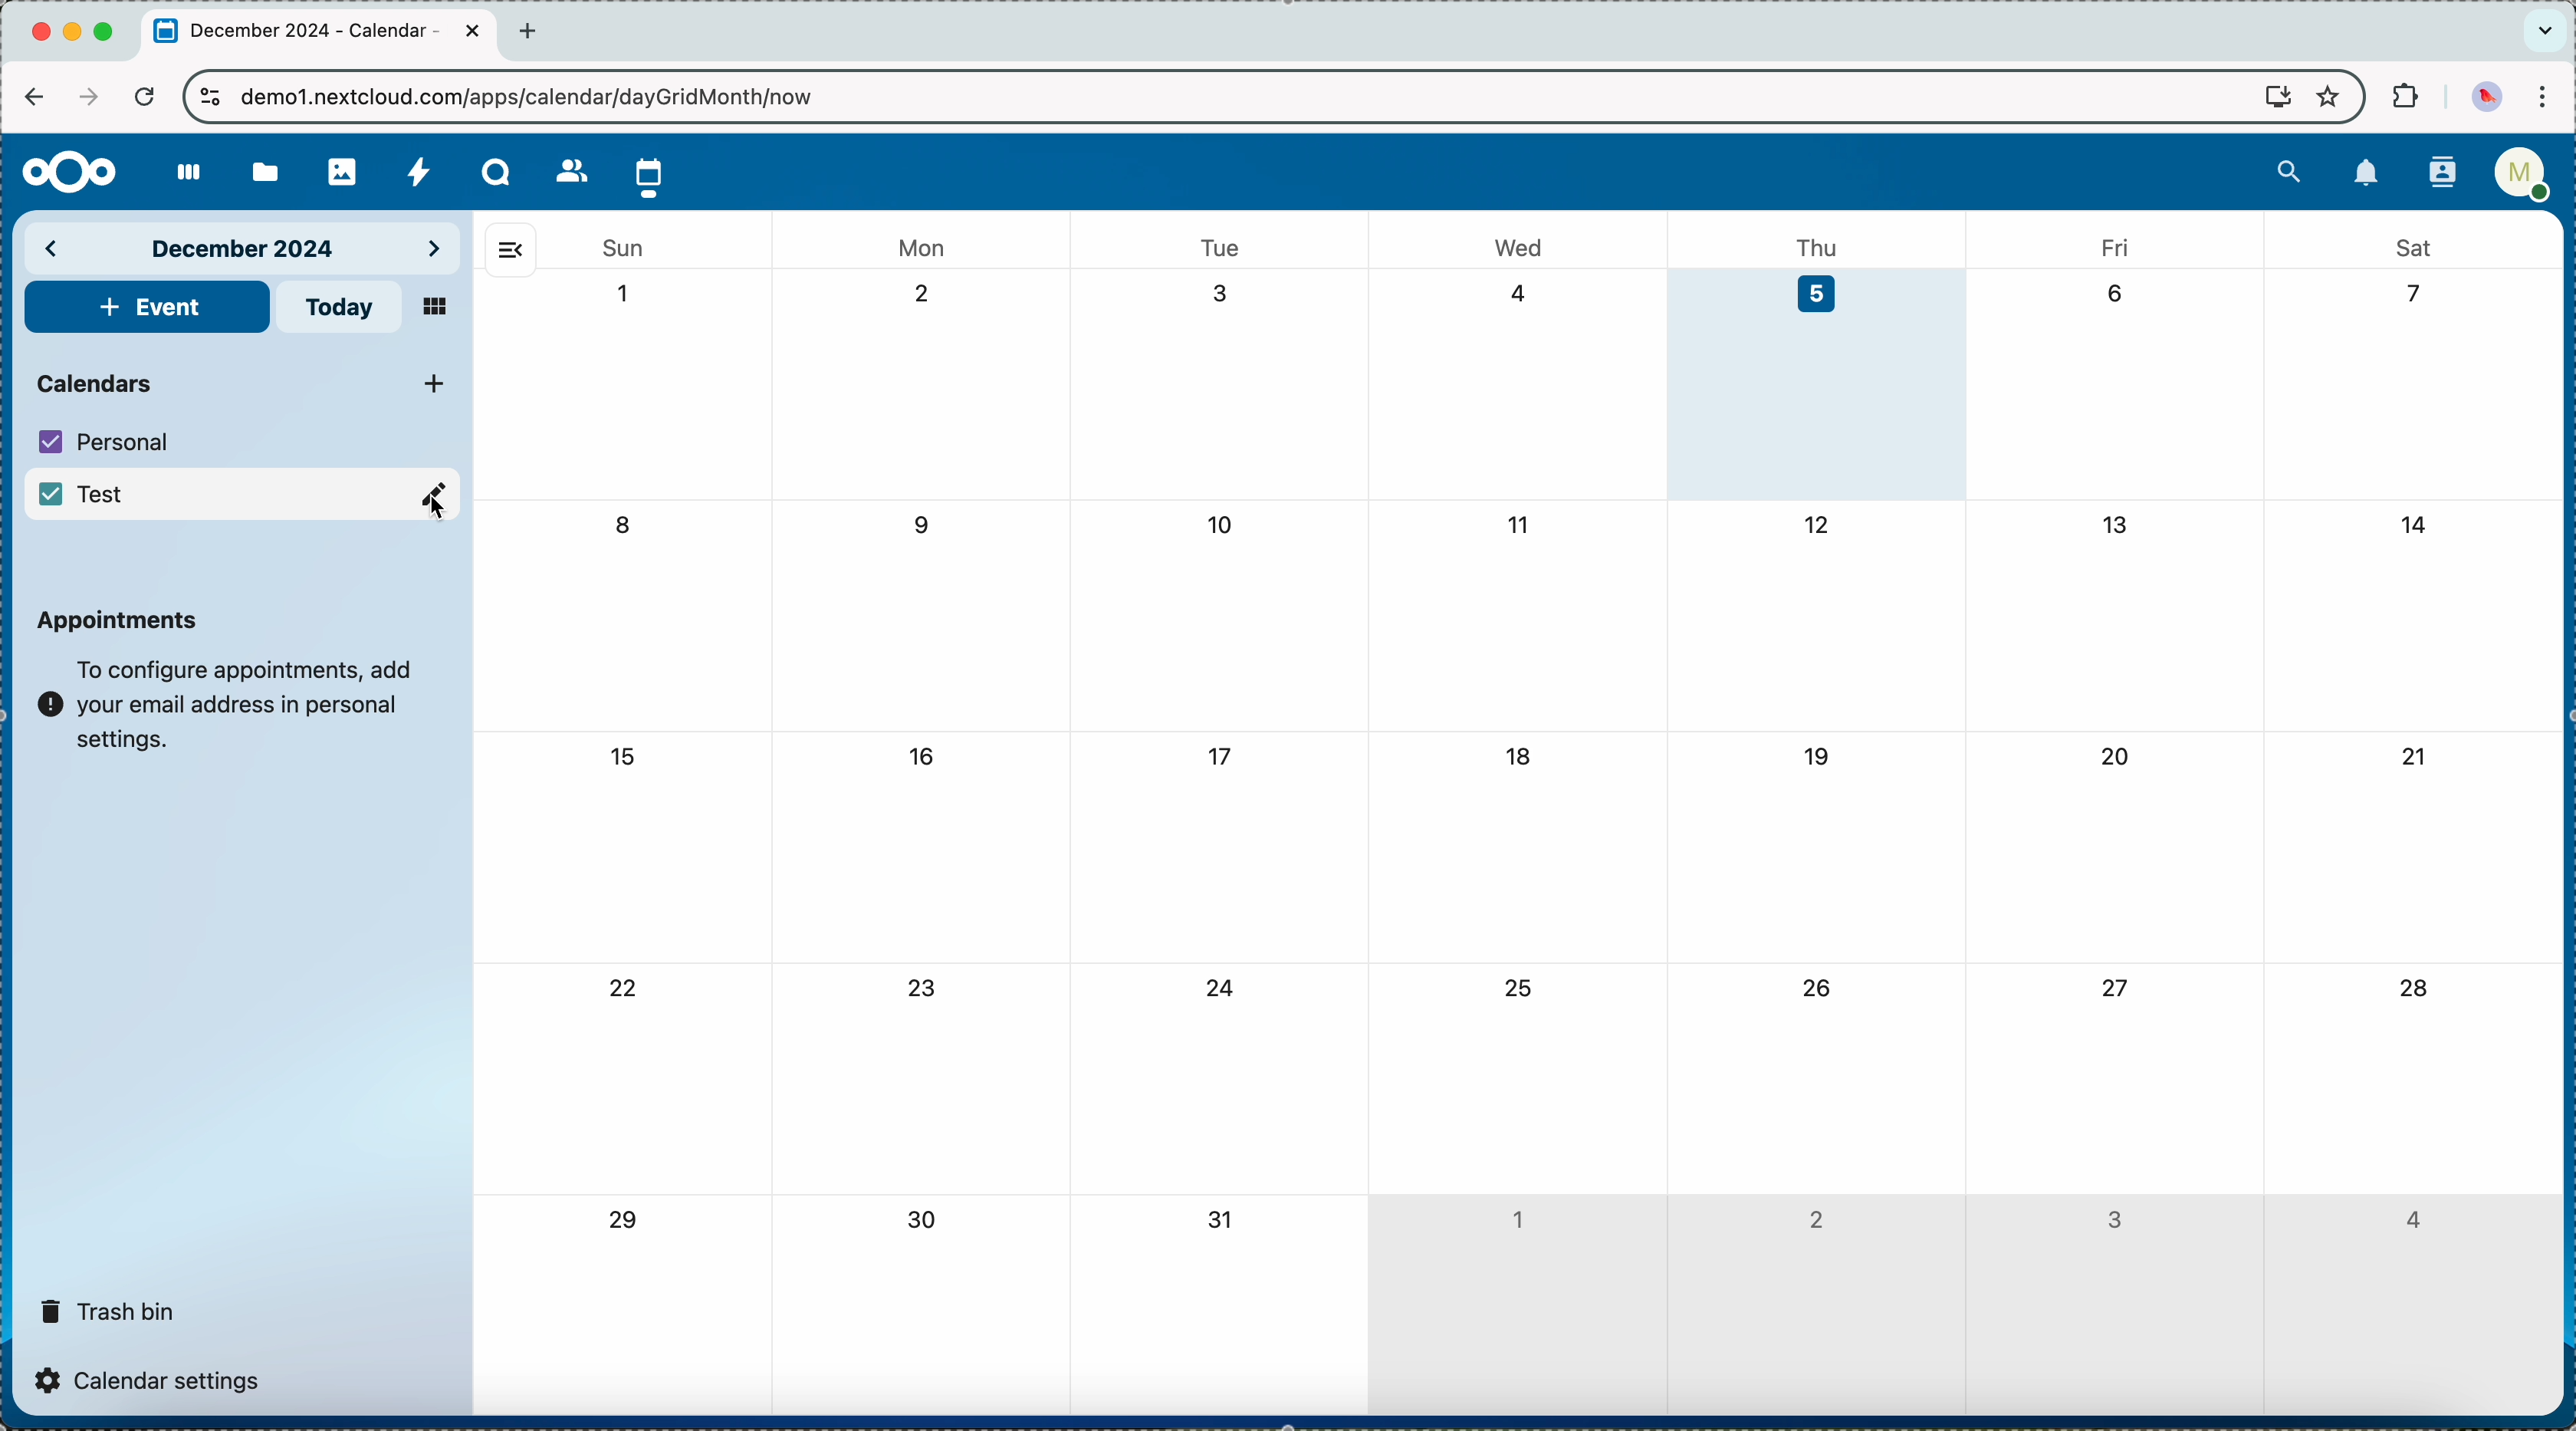 The width and height of the screenshot is (2576, 1431). Describe the element at coordinates (625, 294) in the screenshot. I see `1` at that location.